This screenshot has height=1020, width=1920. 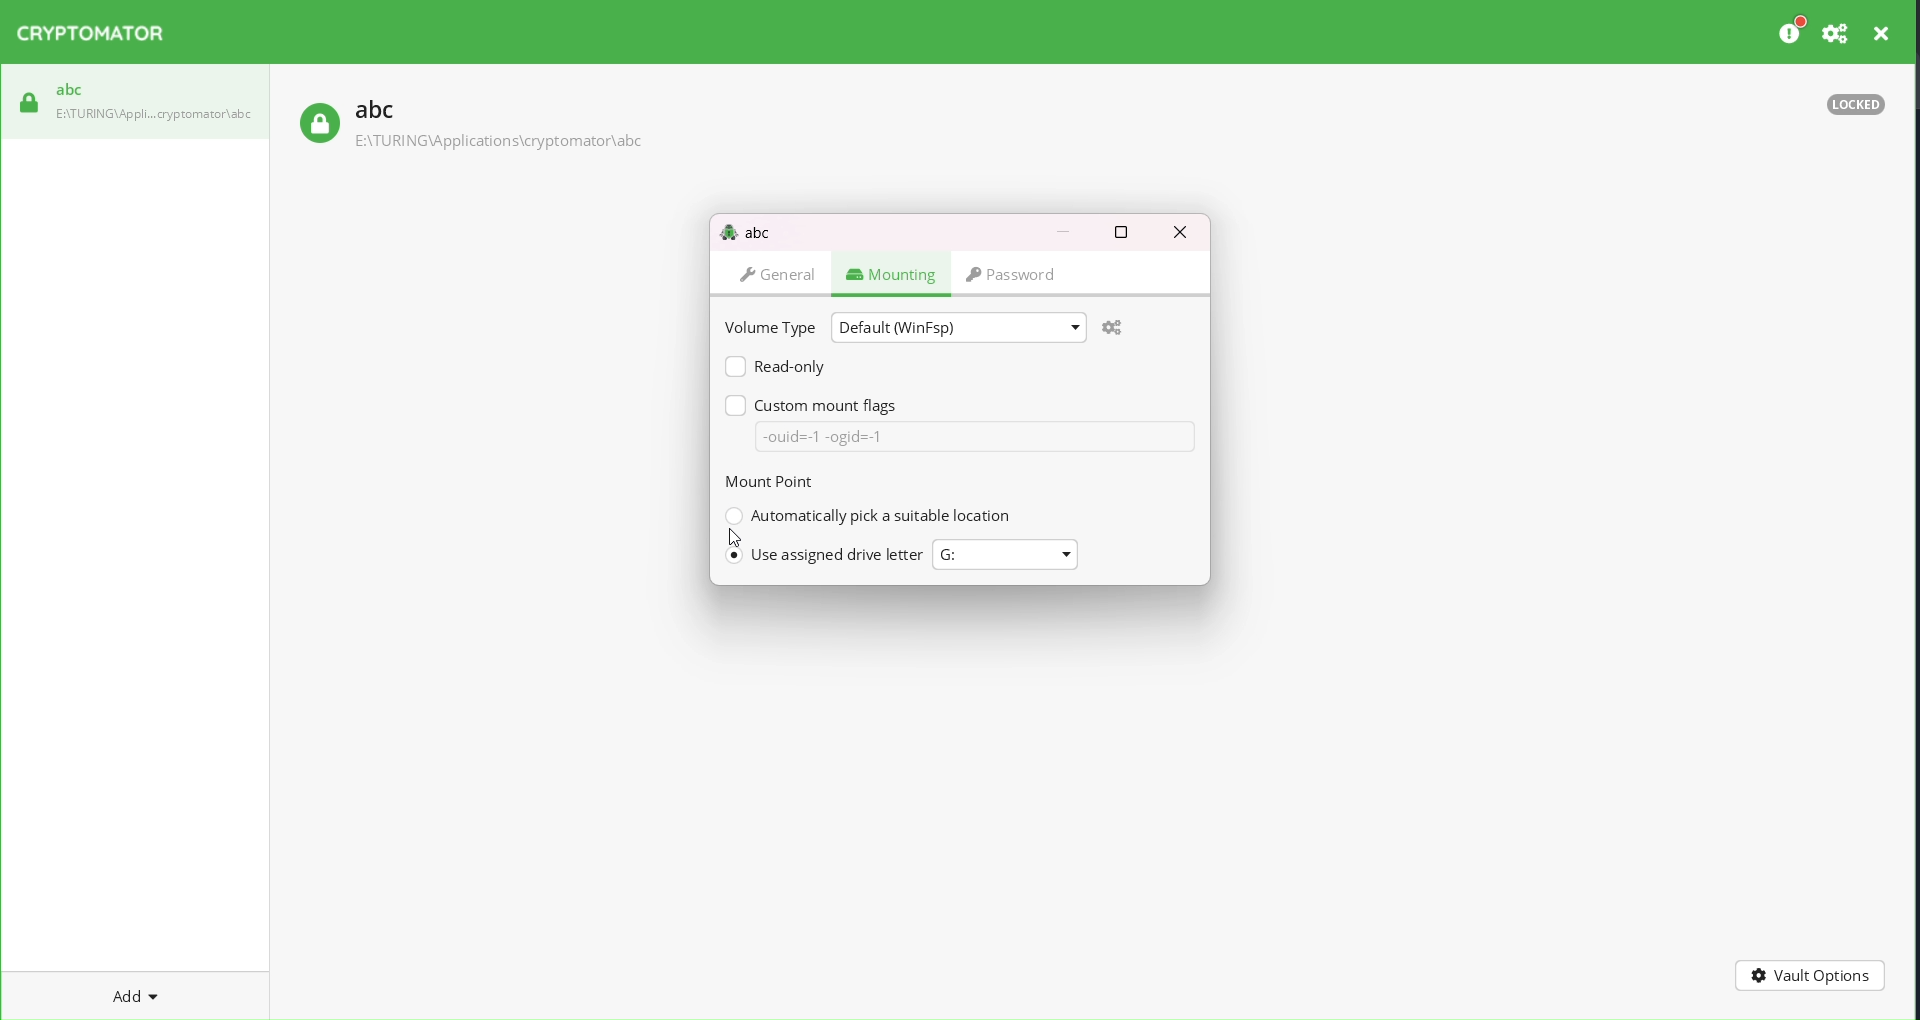 What do you see at coordinates (27, 102) in the screenshot?
I see `locked` at bounding box center [27, 102].